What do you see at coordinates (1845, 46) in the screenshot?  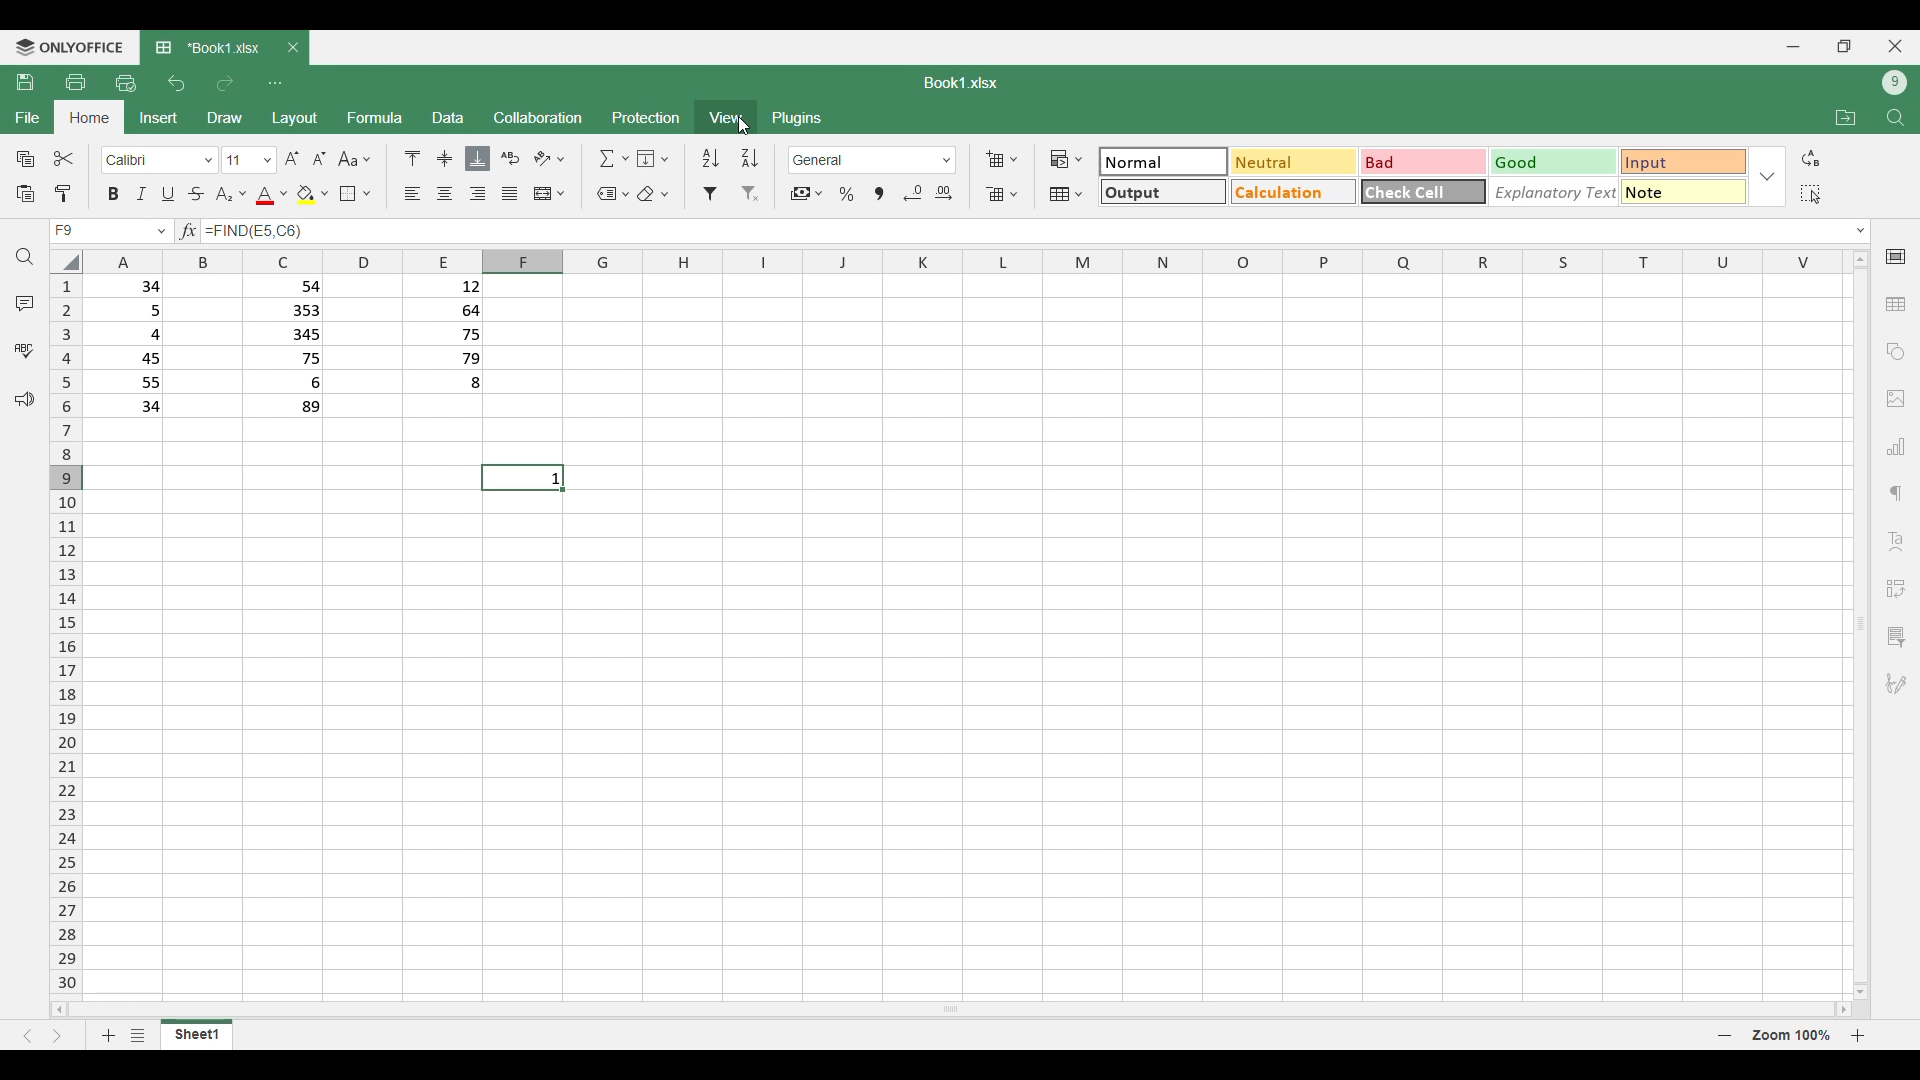 I see `Show in smaller tab` at bounding box center [1845, 46].